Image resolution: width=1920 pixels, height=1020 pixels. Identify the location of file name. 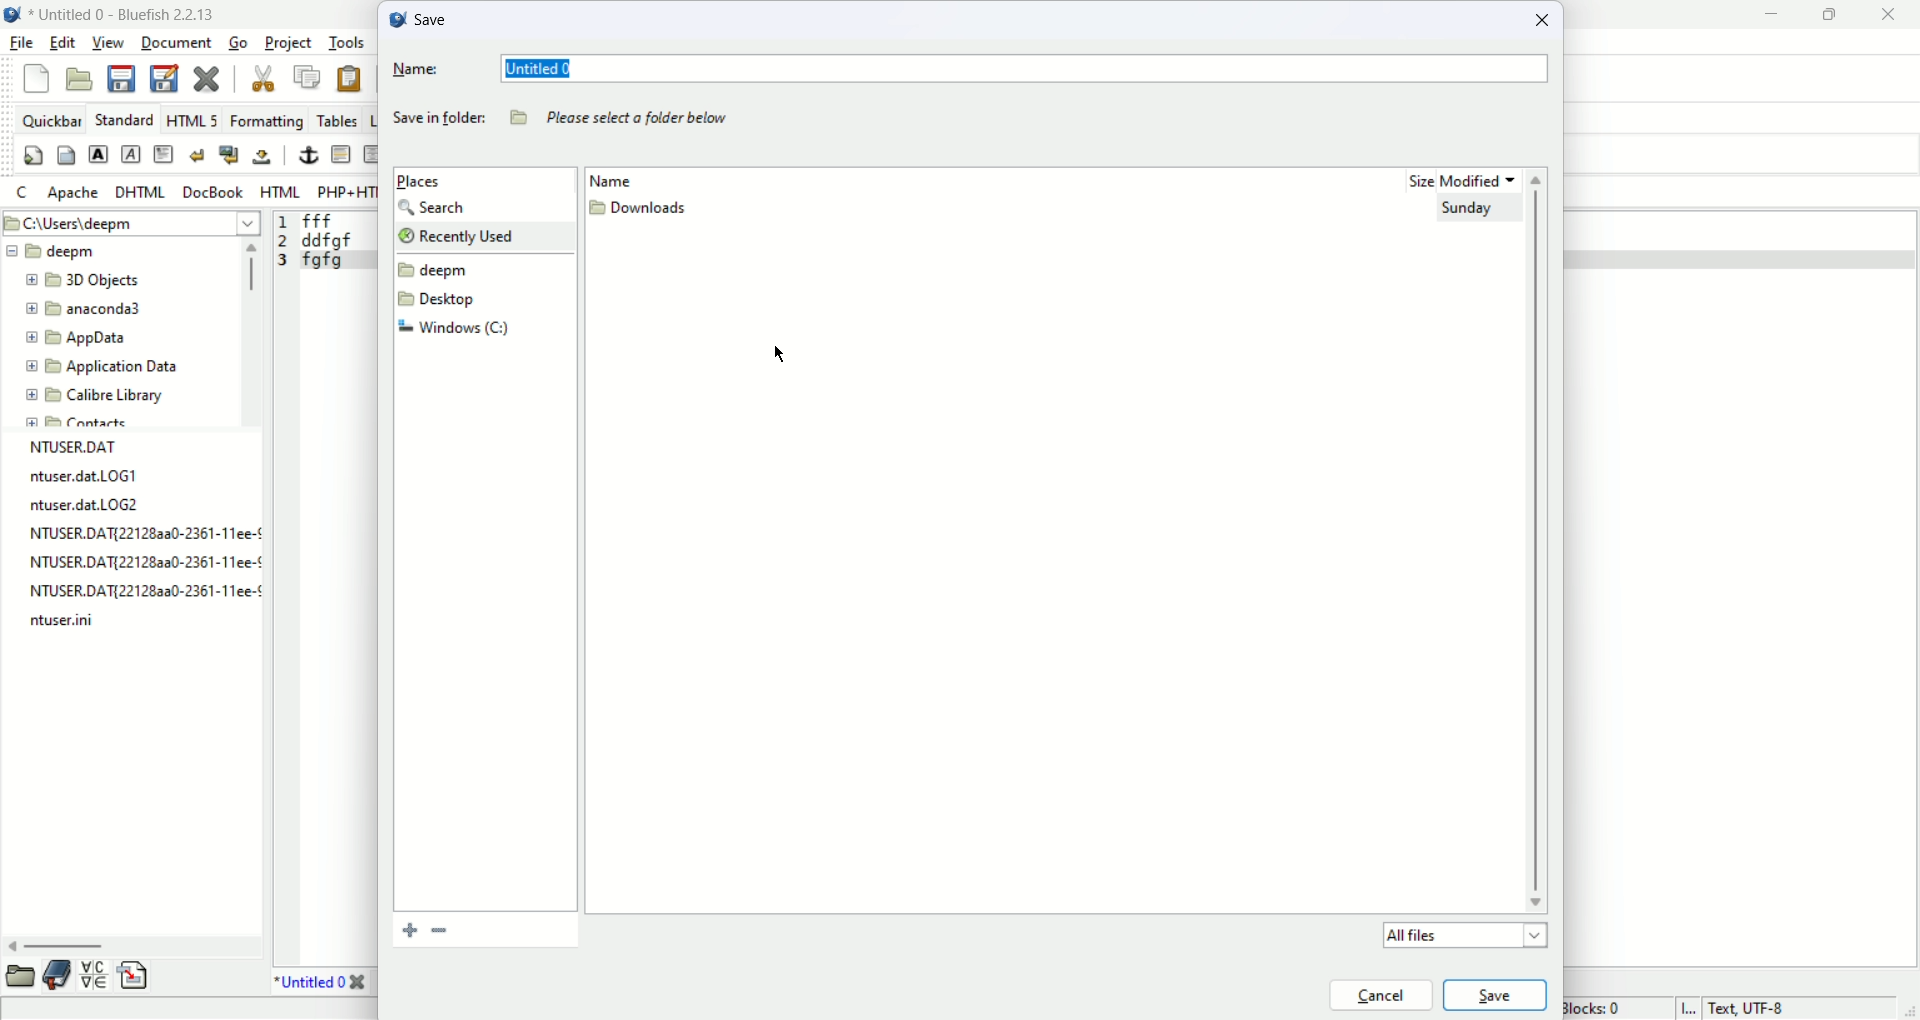
(58, 626).